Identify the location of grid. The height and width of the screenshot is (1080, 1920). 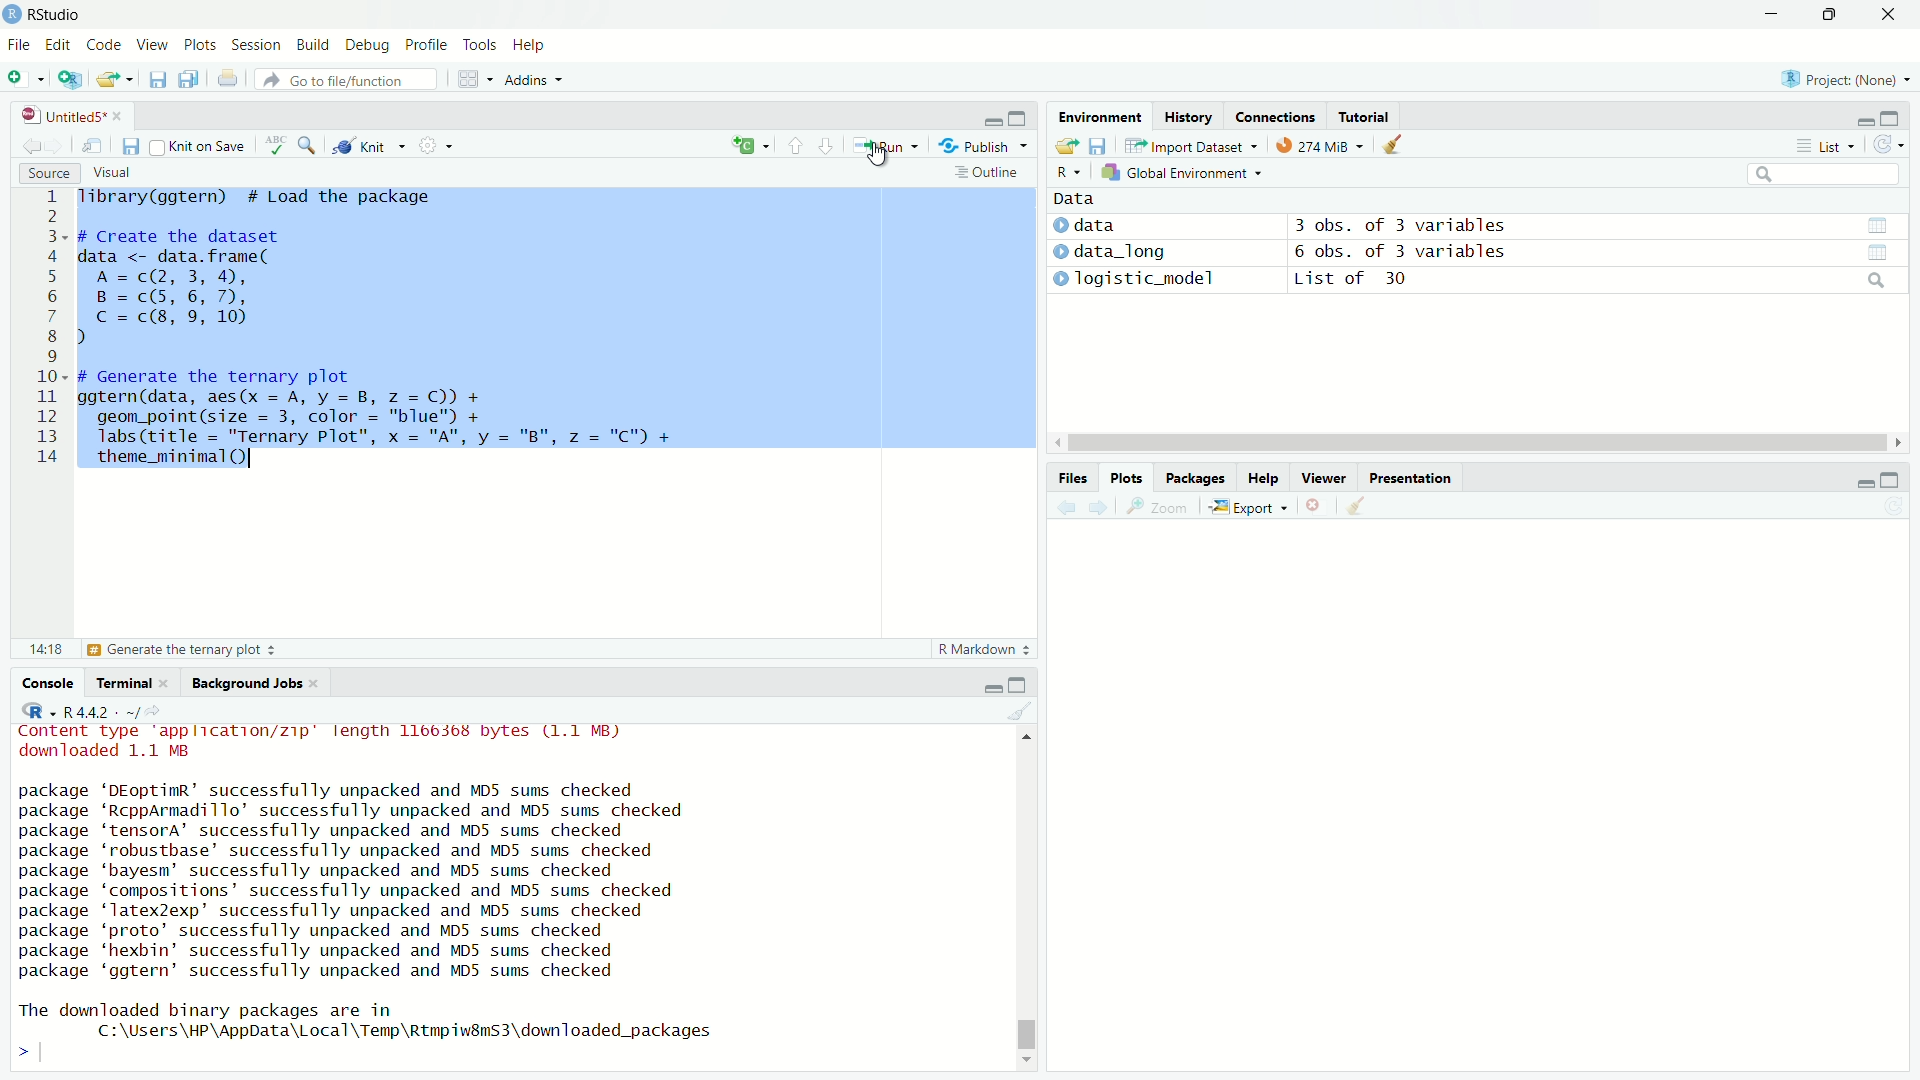
(476, 82).